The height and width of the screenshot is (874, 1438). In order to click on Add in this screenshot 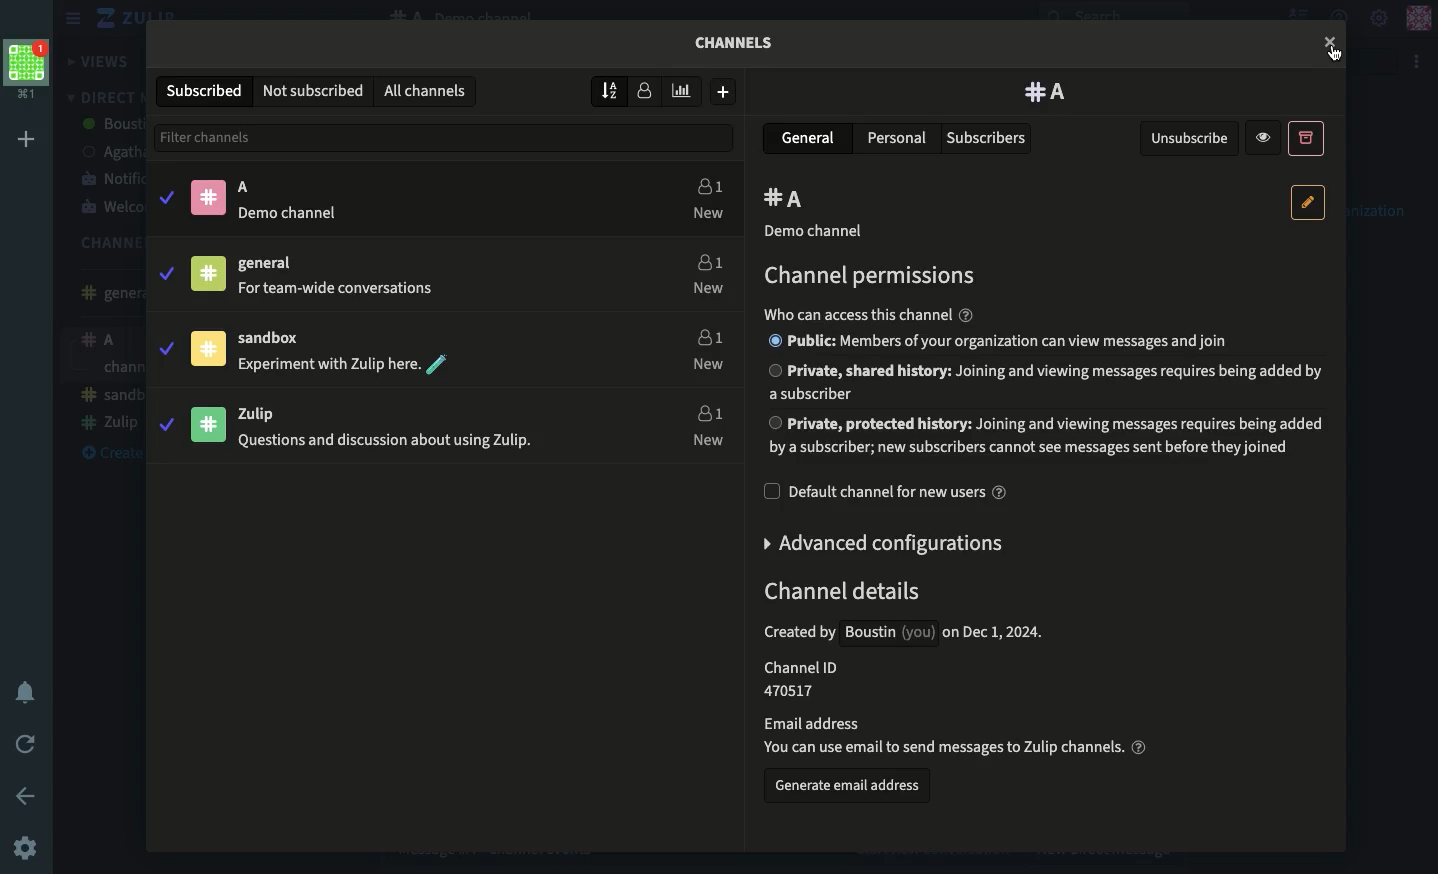, I will do `click(723, 92)`.